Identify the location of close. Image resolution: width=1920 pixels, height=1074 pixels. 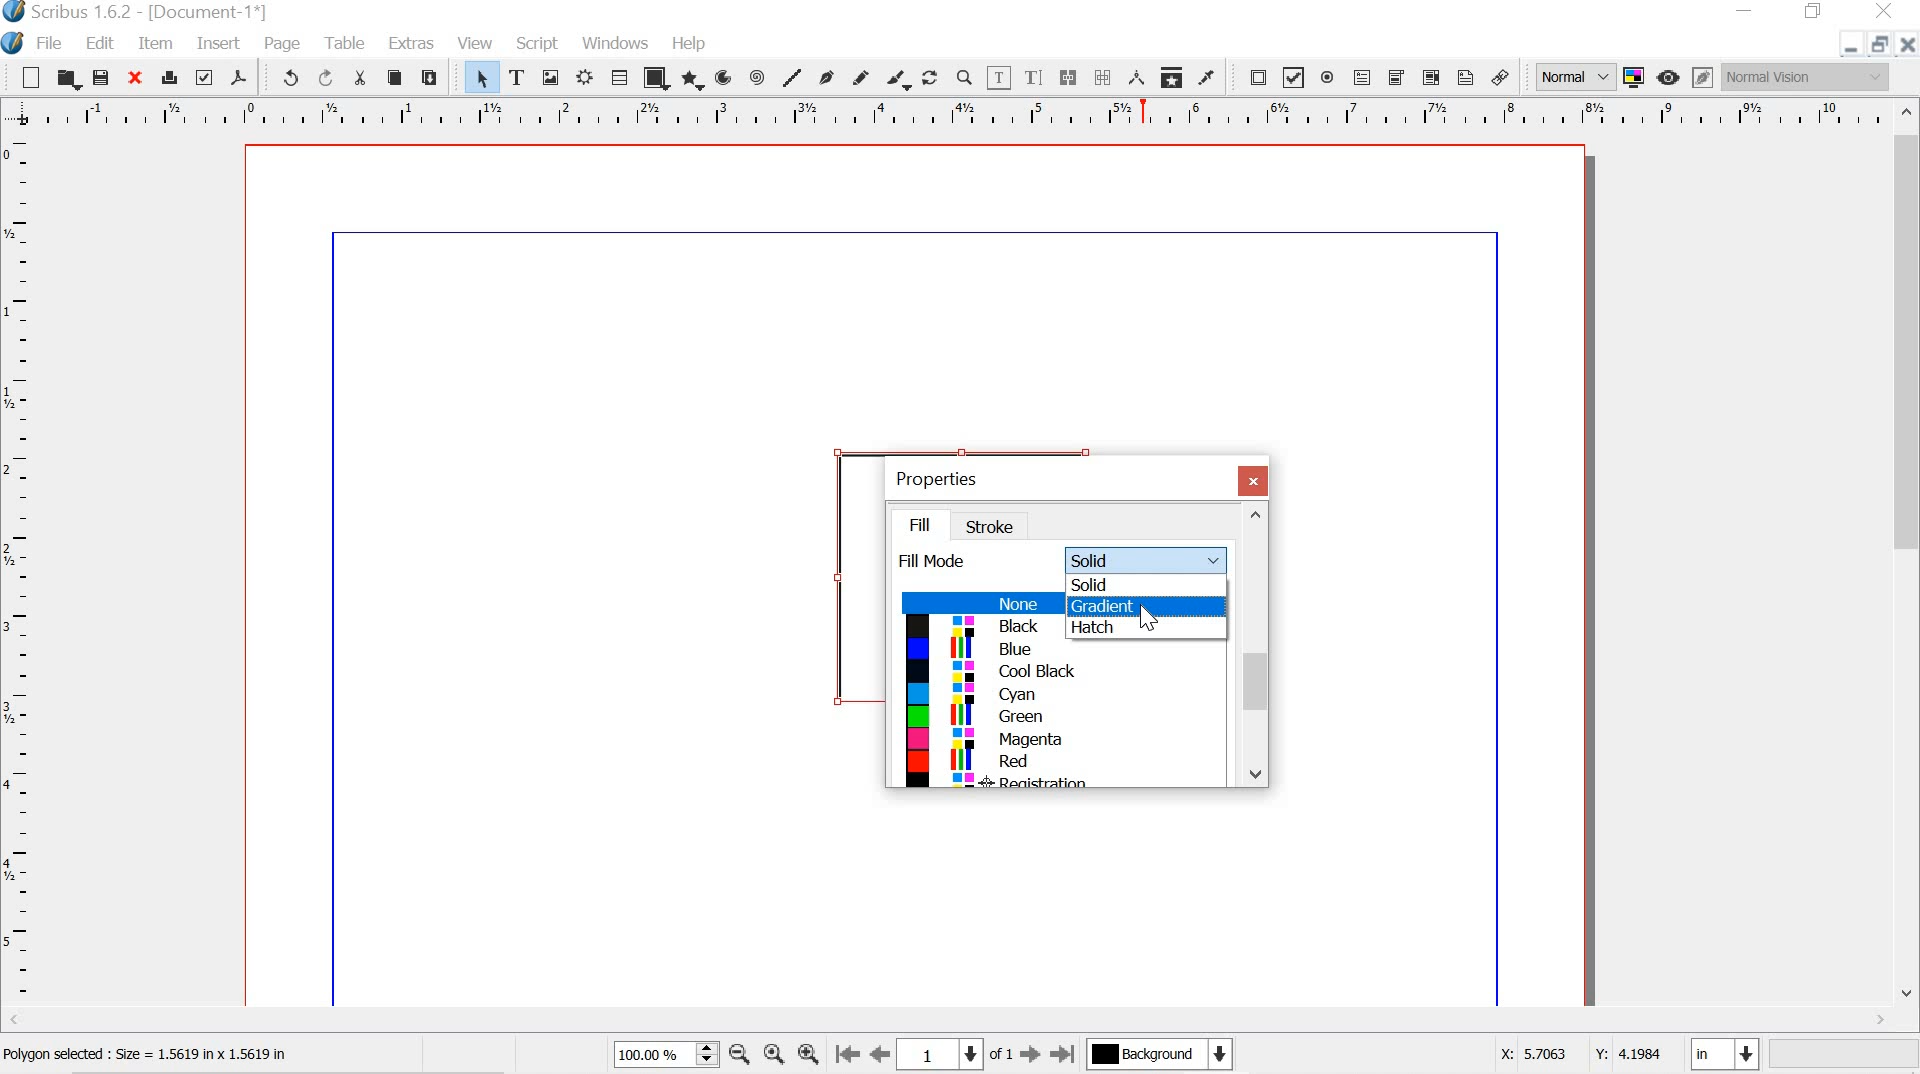
(1254, 480).